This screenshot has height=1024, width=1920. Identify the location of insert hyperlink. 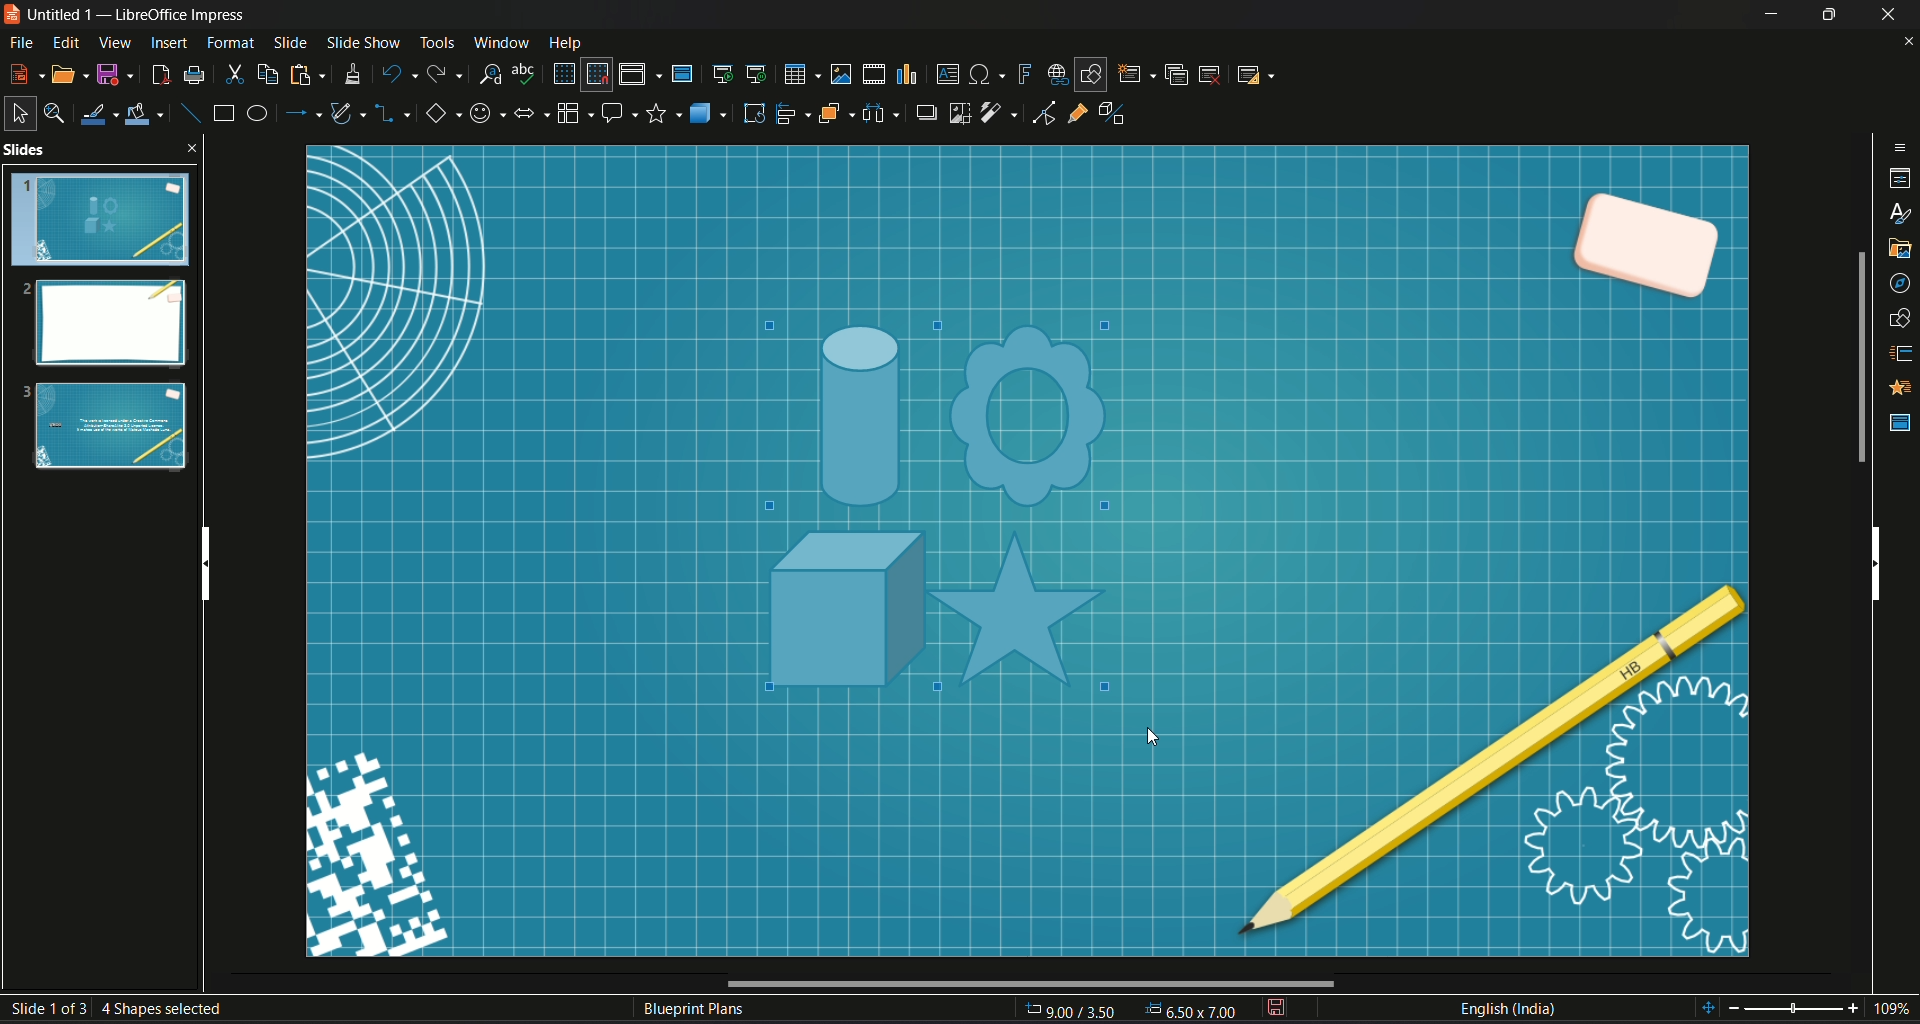
(1056, 74).